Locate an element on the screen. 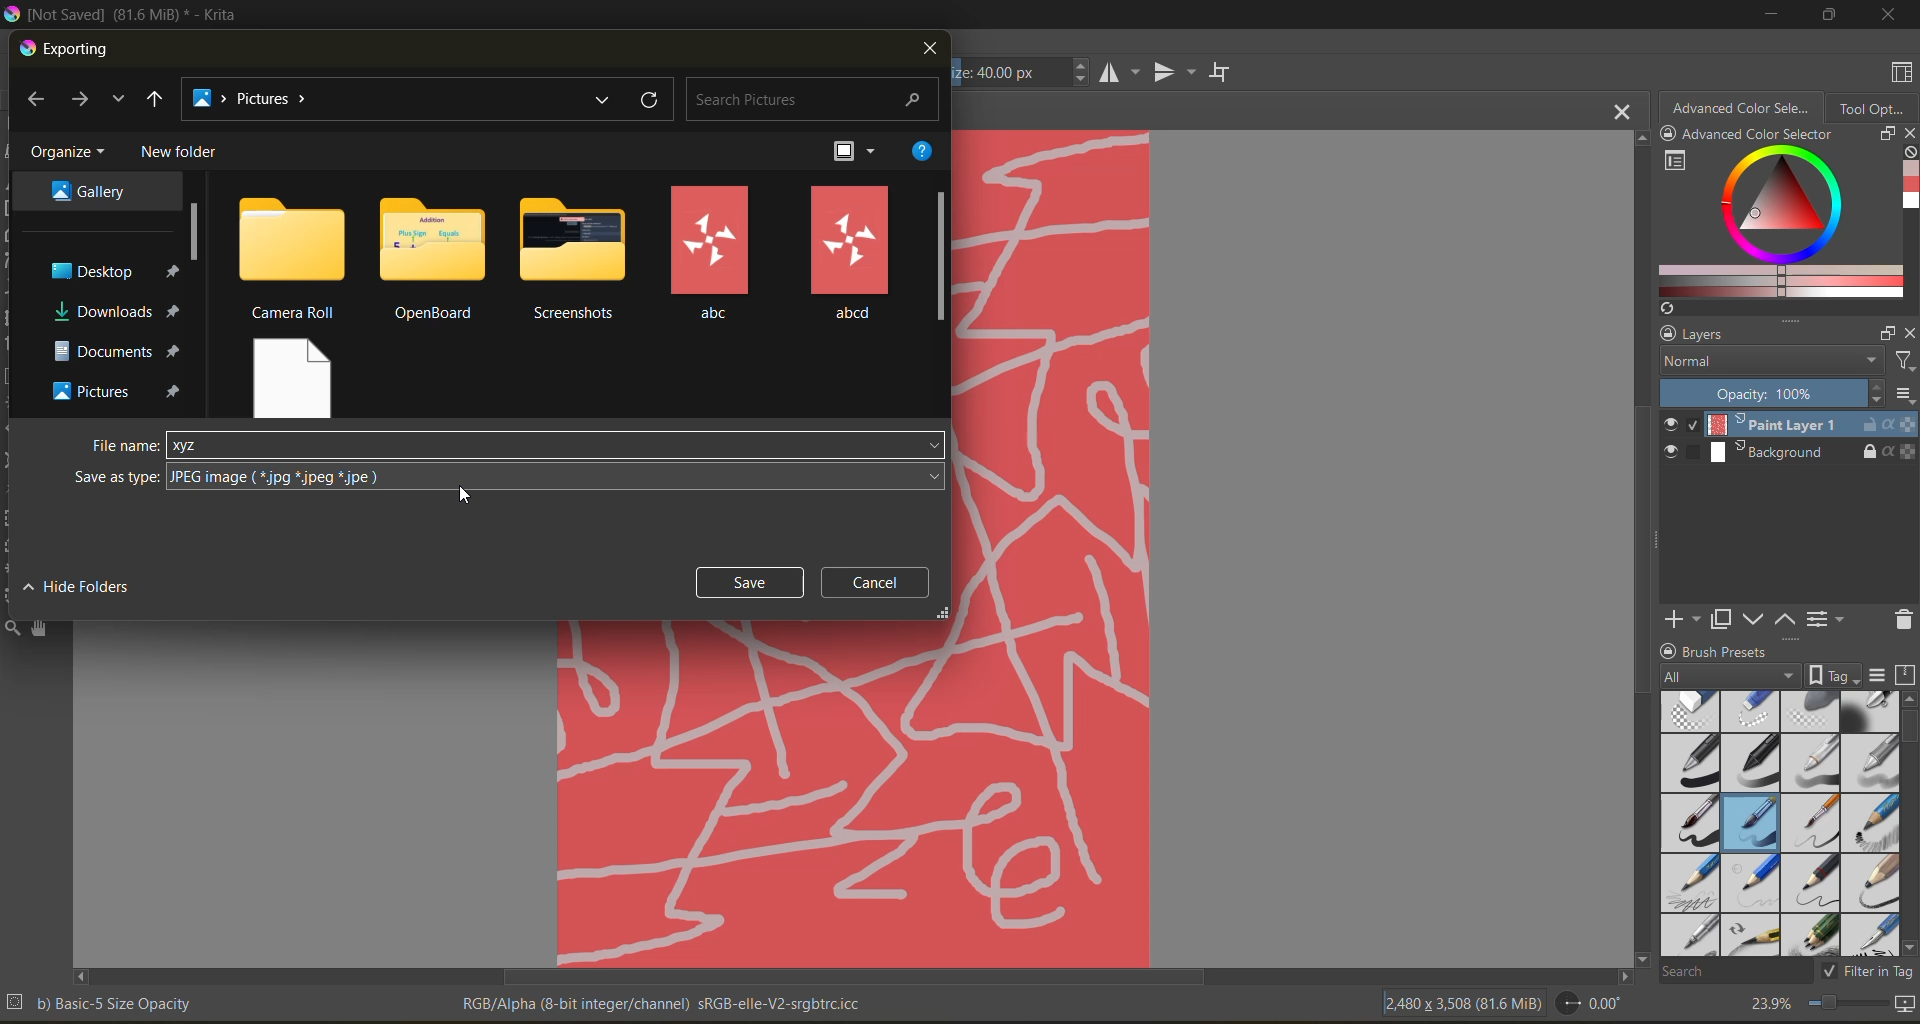 Image resolution: width=1920 pixels, height=1024 pixels. zoom is located at coordinates (1847, 1006).